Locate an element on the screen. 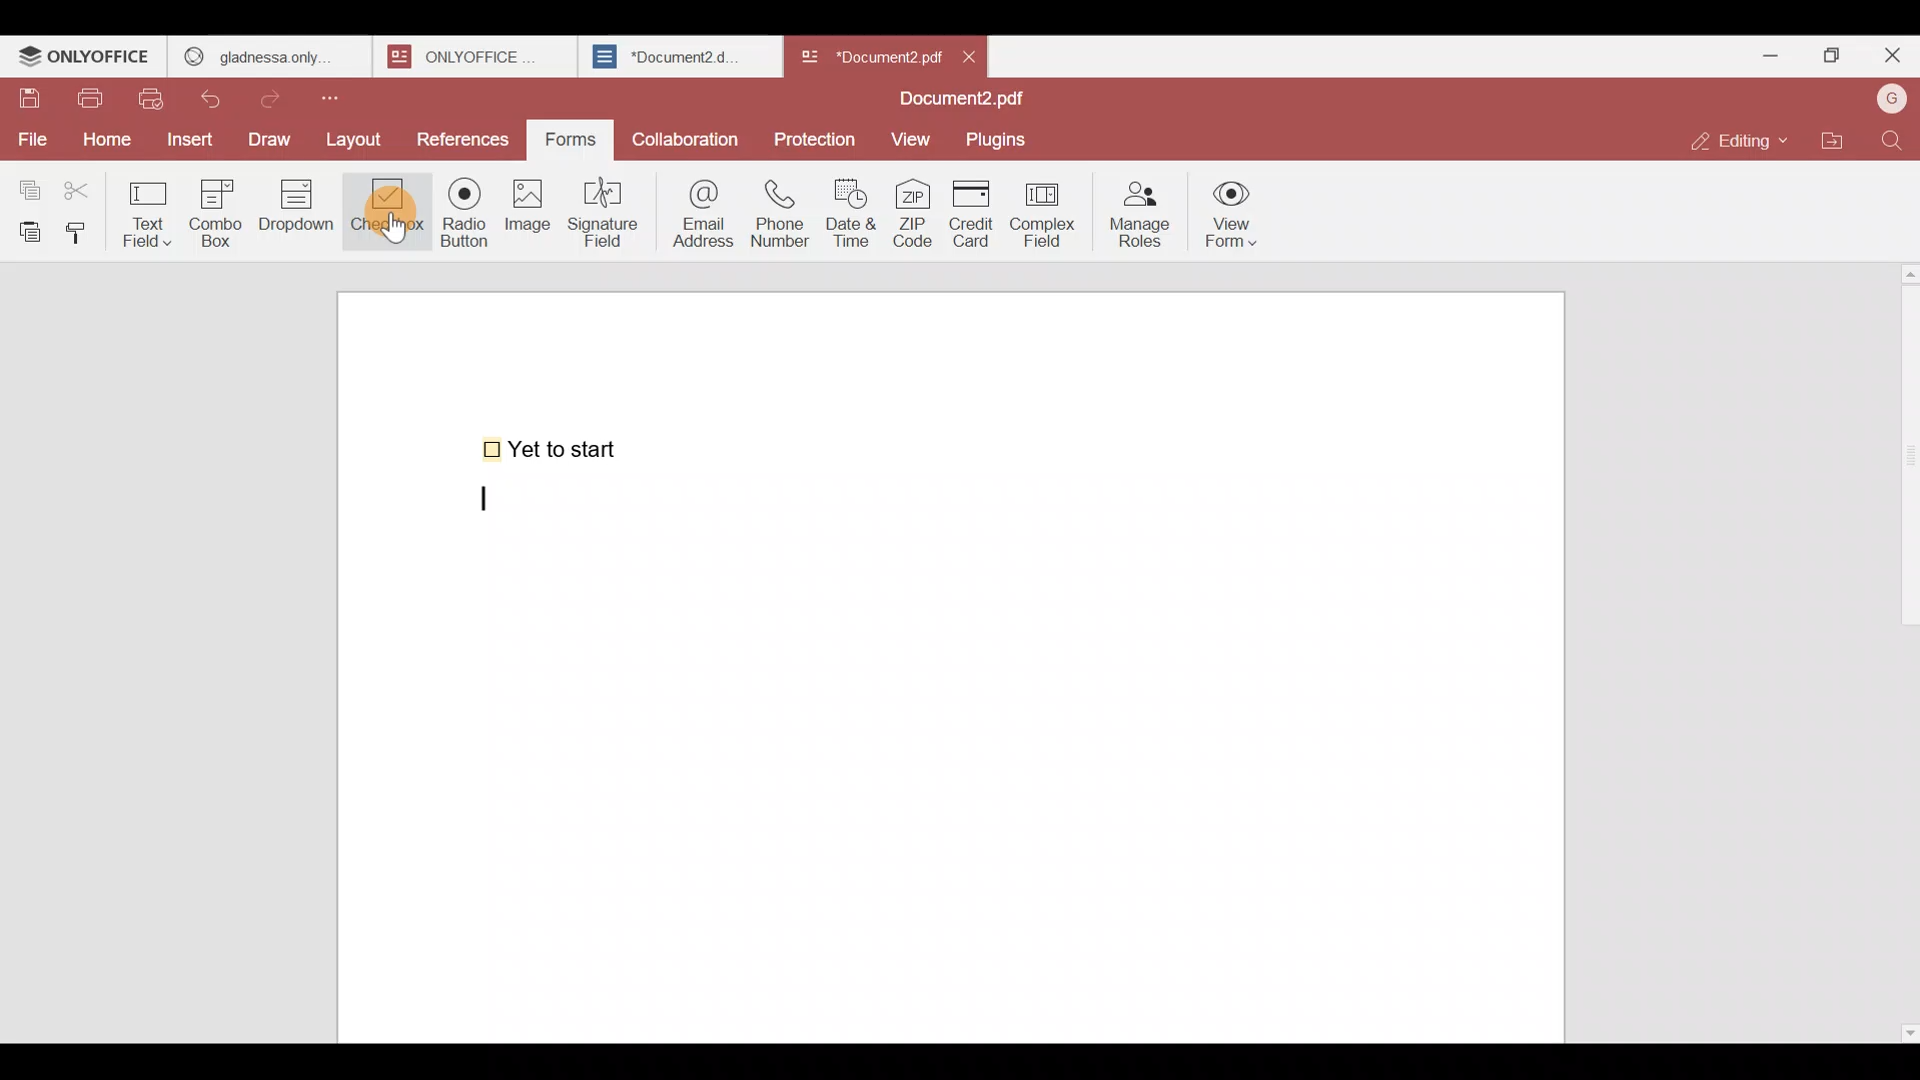 Image resolution: width=1920 pixels, height=1080 pixels. Forms is located at coordinates (572, 137).